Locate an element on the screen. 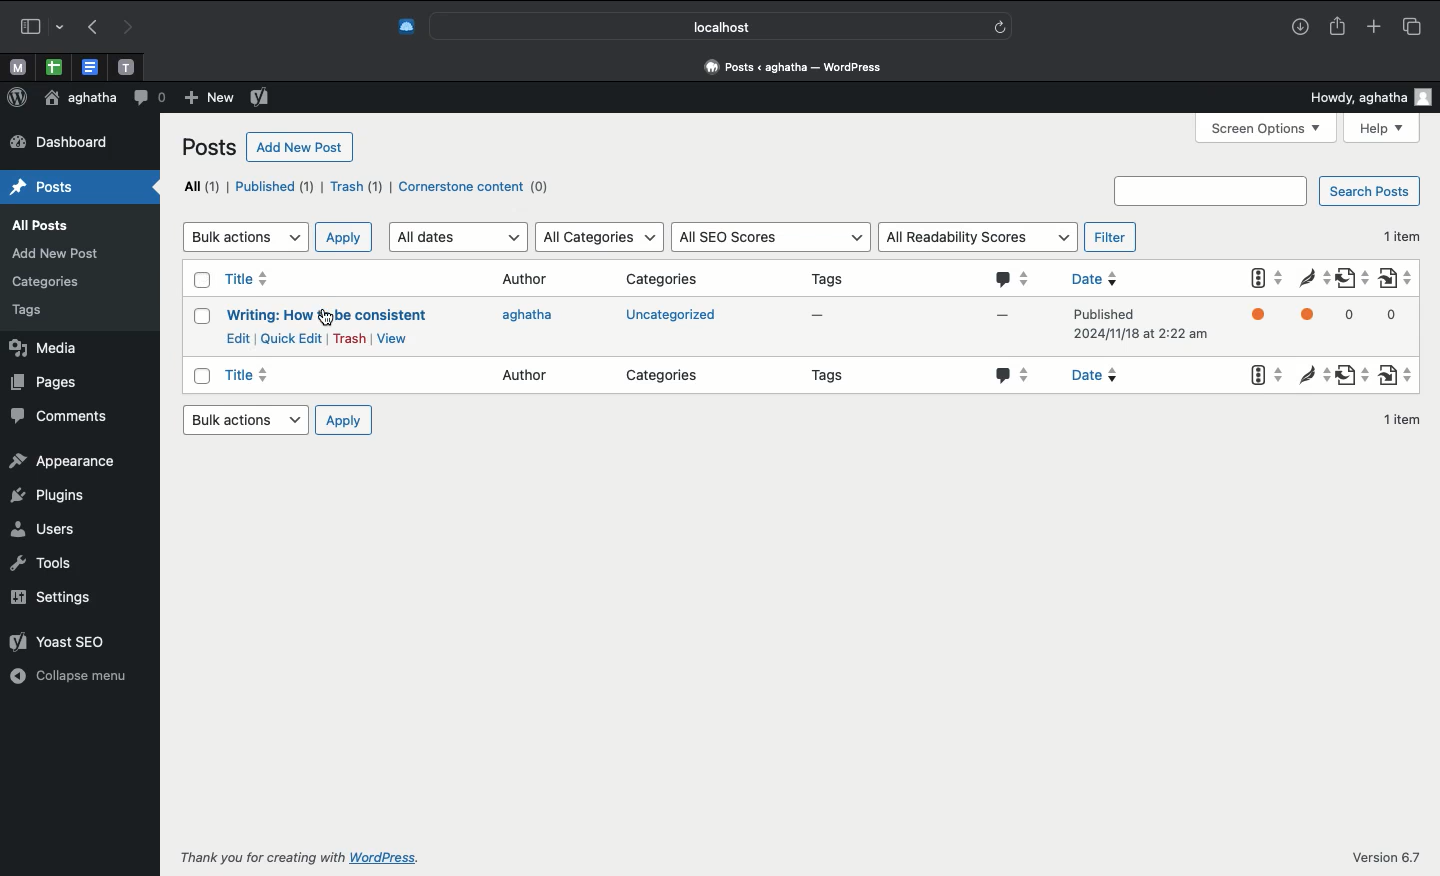 The image size is (1440, 876). All dates is located at coordinates (458, 237).